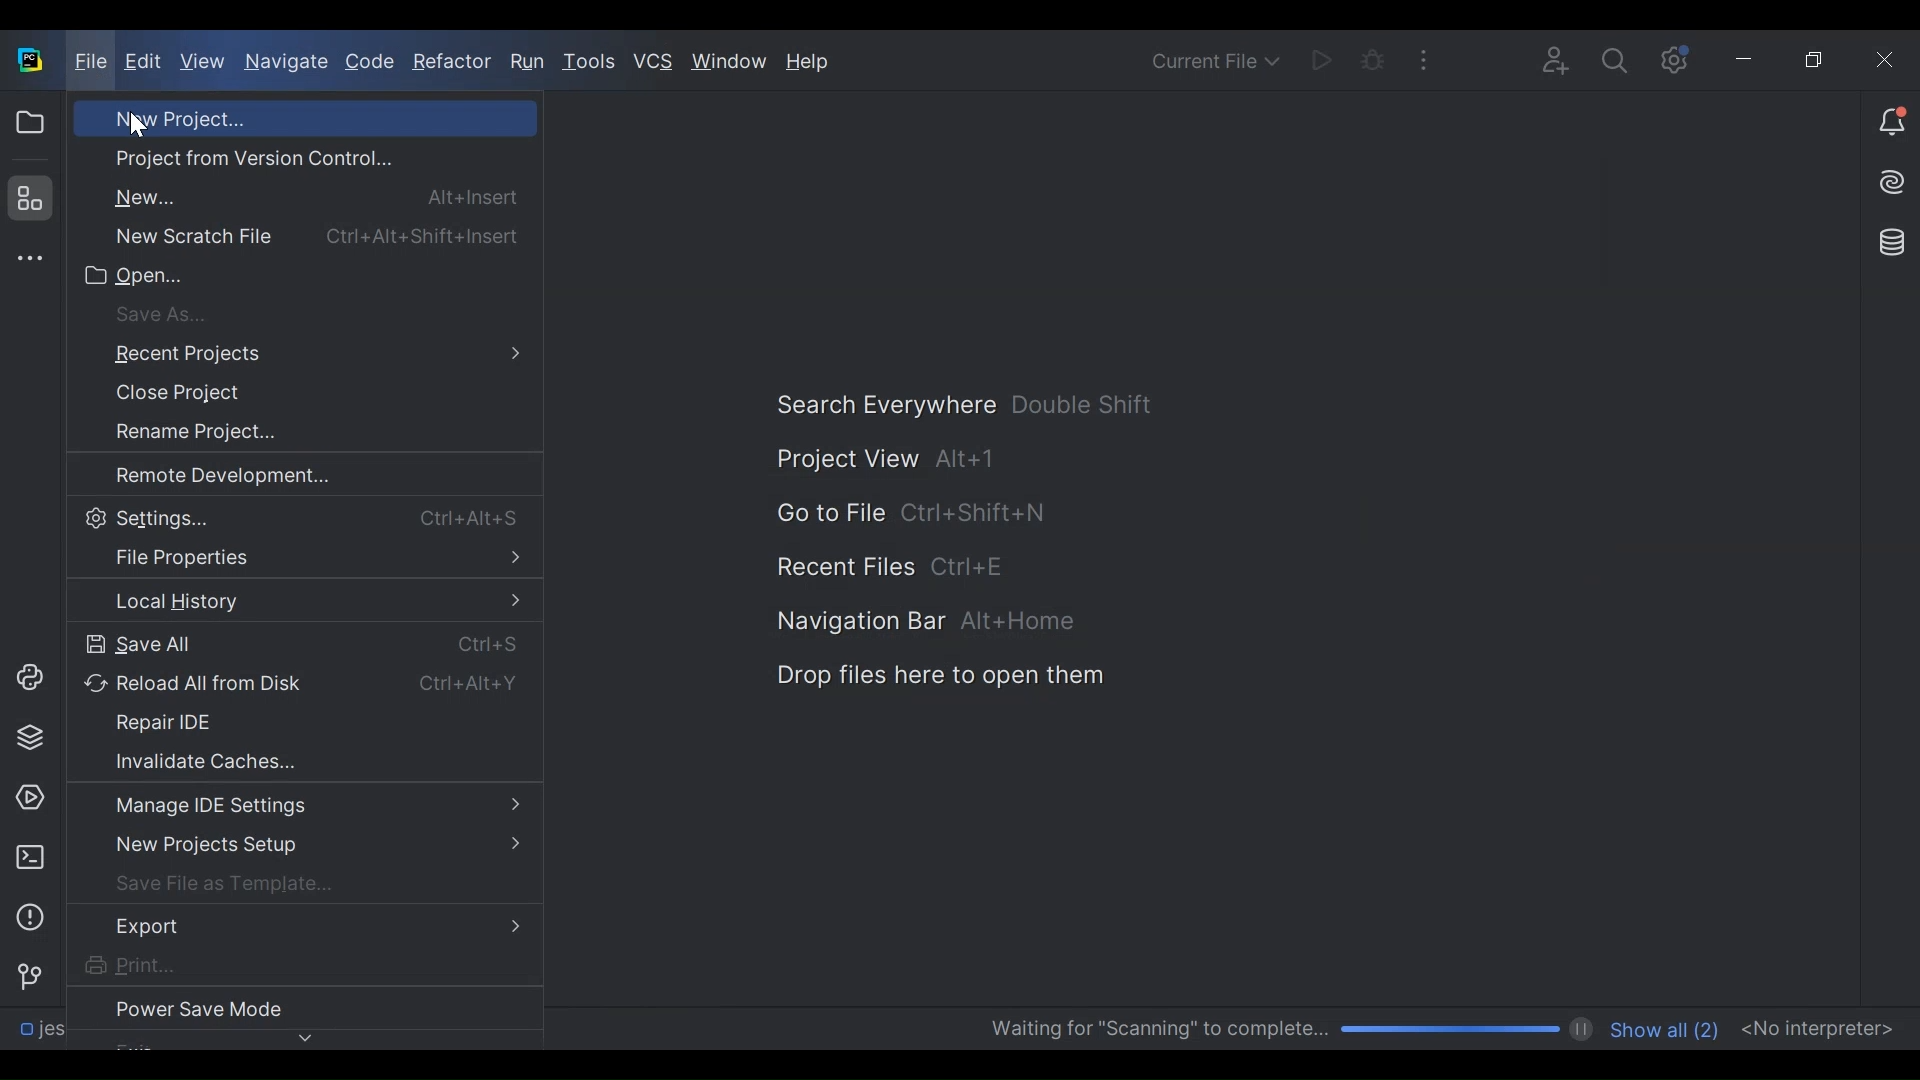  I want to click on Navigation Bar, so click(892, 624).